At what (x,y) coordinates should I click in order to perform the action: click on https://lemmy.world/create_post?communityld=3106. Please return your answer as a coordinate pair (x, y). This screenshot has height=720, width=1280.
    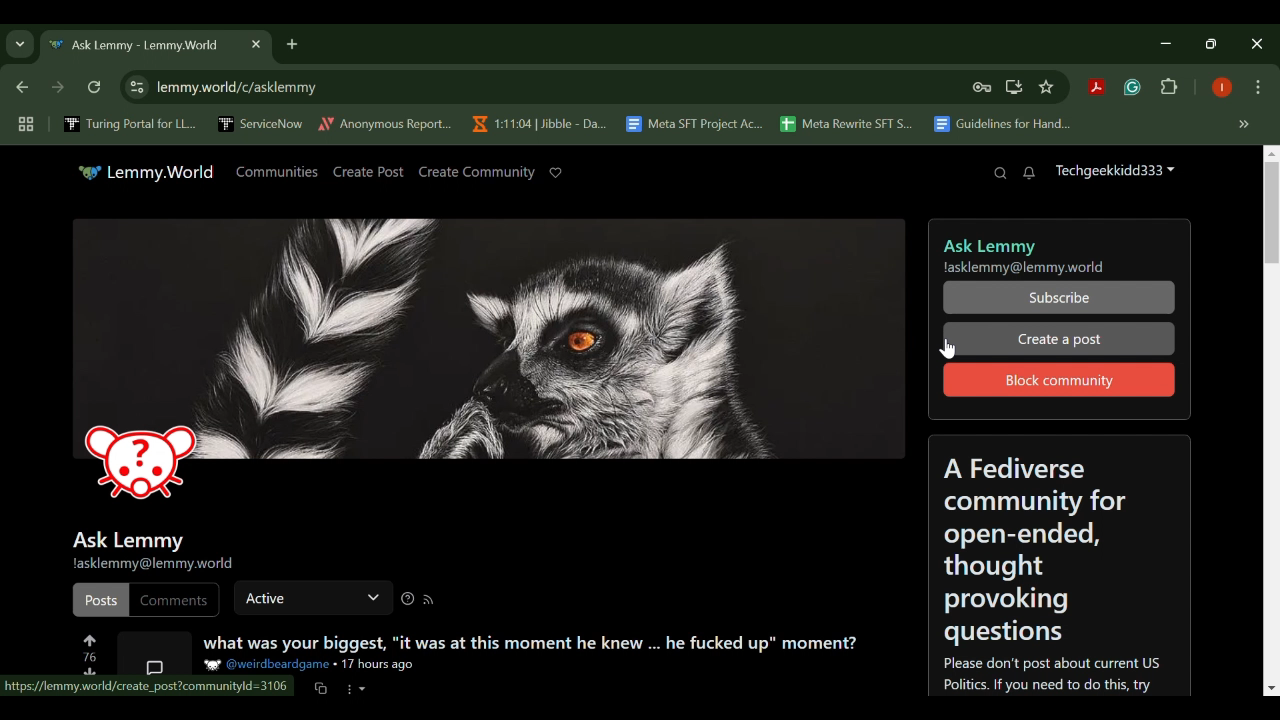
    Looking at the image, I should click on (149, 687).